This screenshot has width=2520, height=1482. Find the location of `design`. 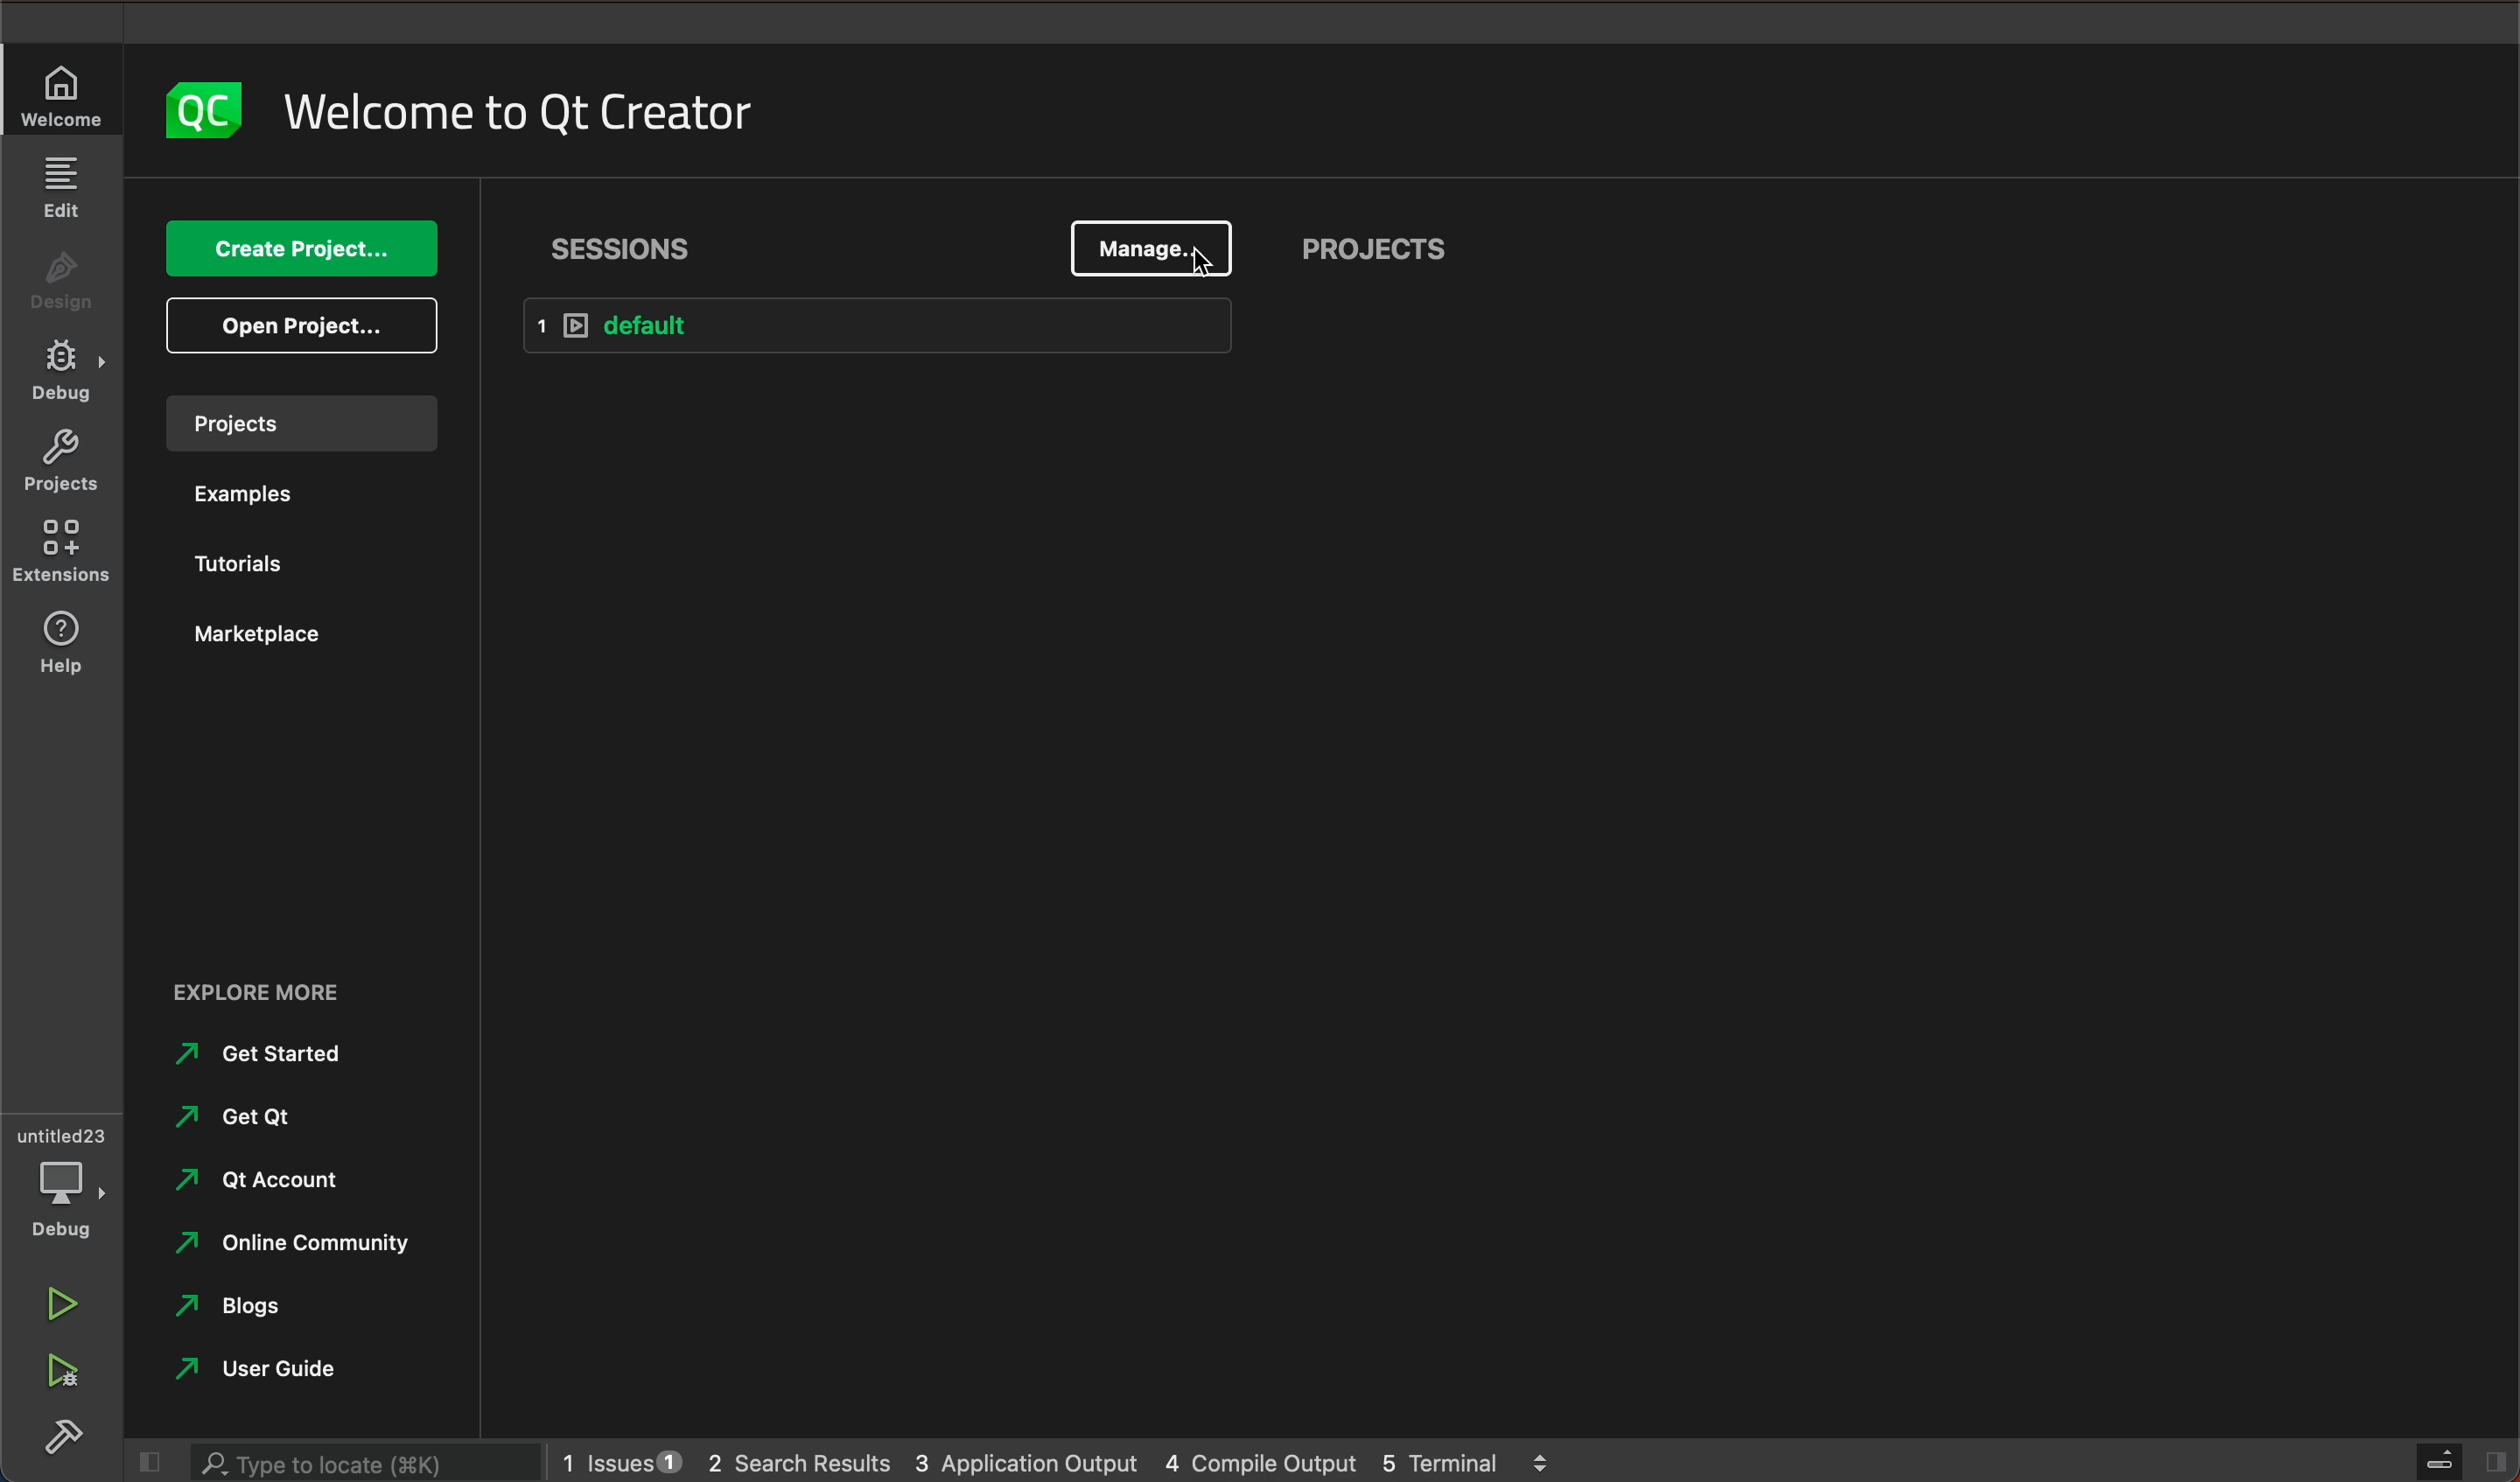

design is located at coordinates (64, 287).